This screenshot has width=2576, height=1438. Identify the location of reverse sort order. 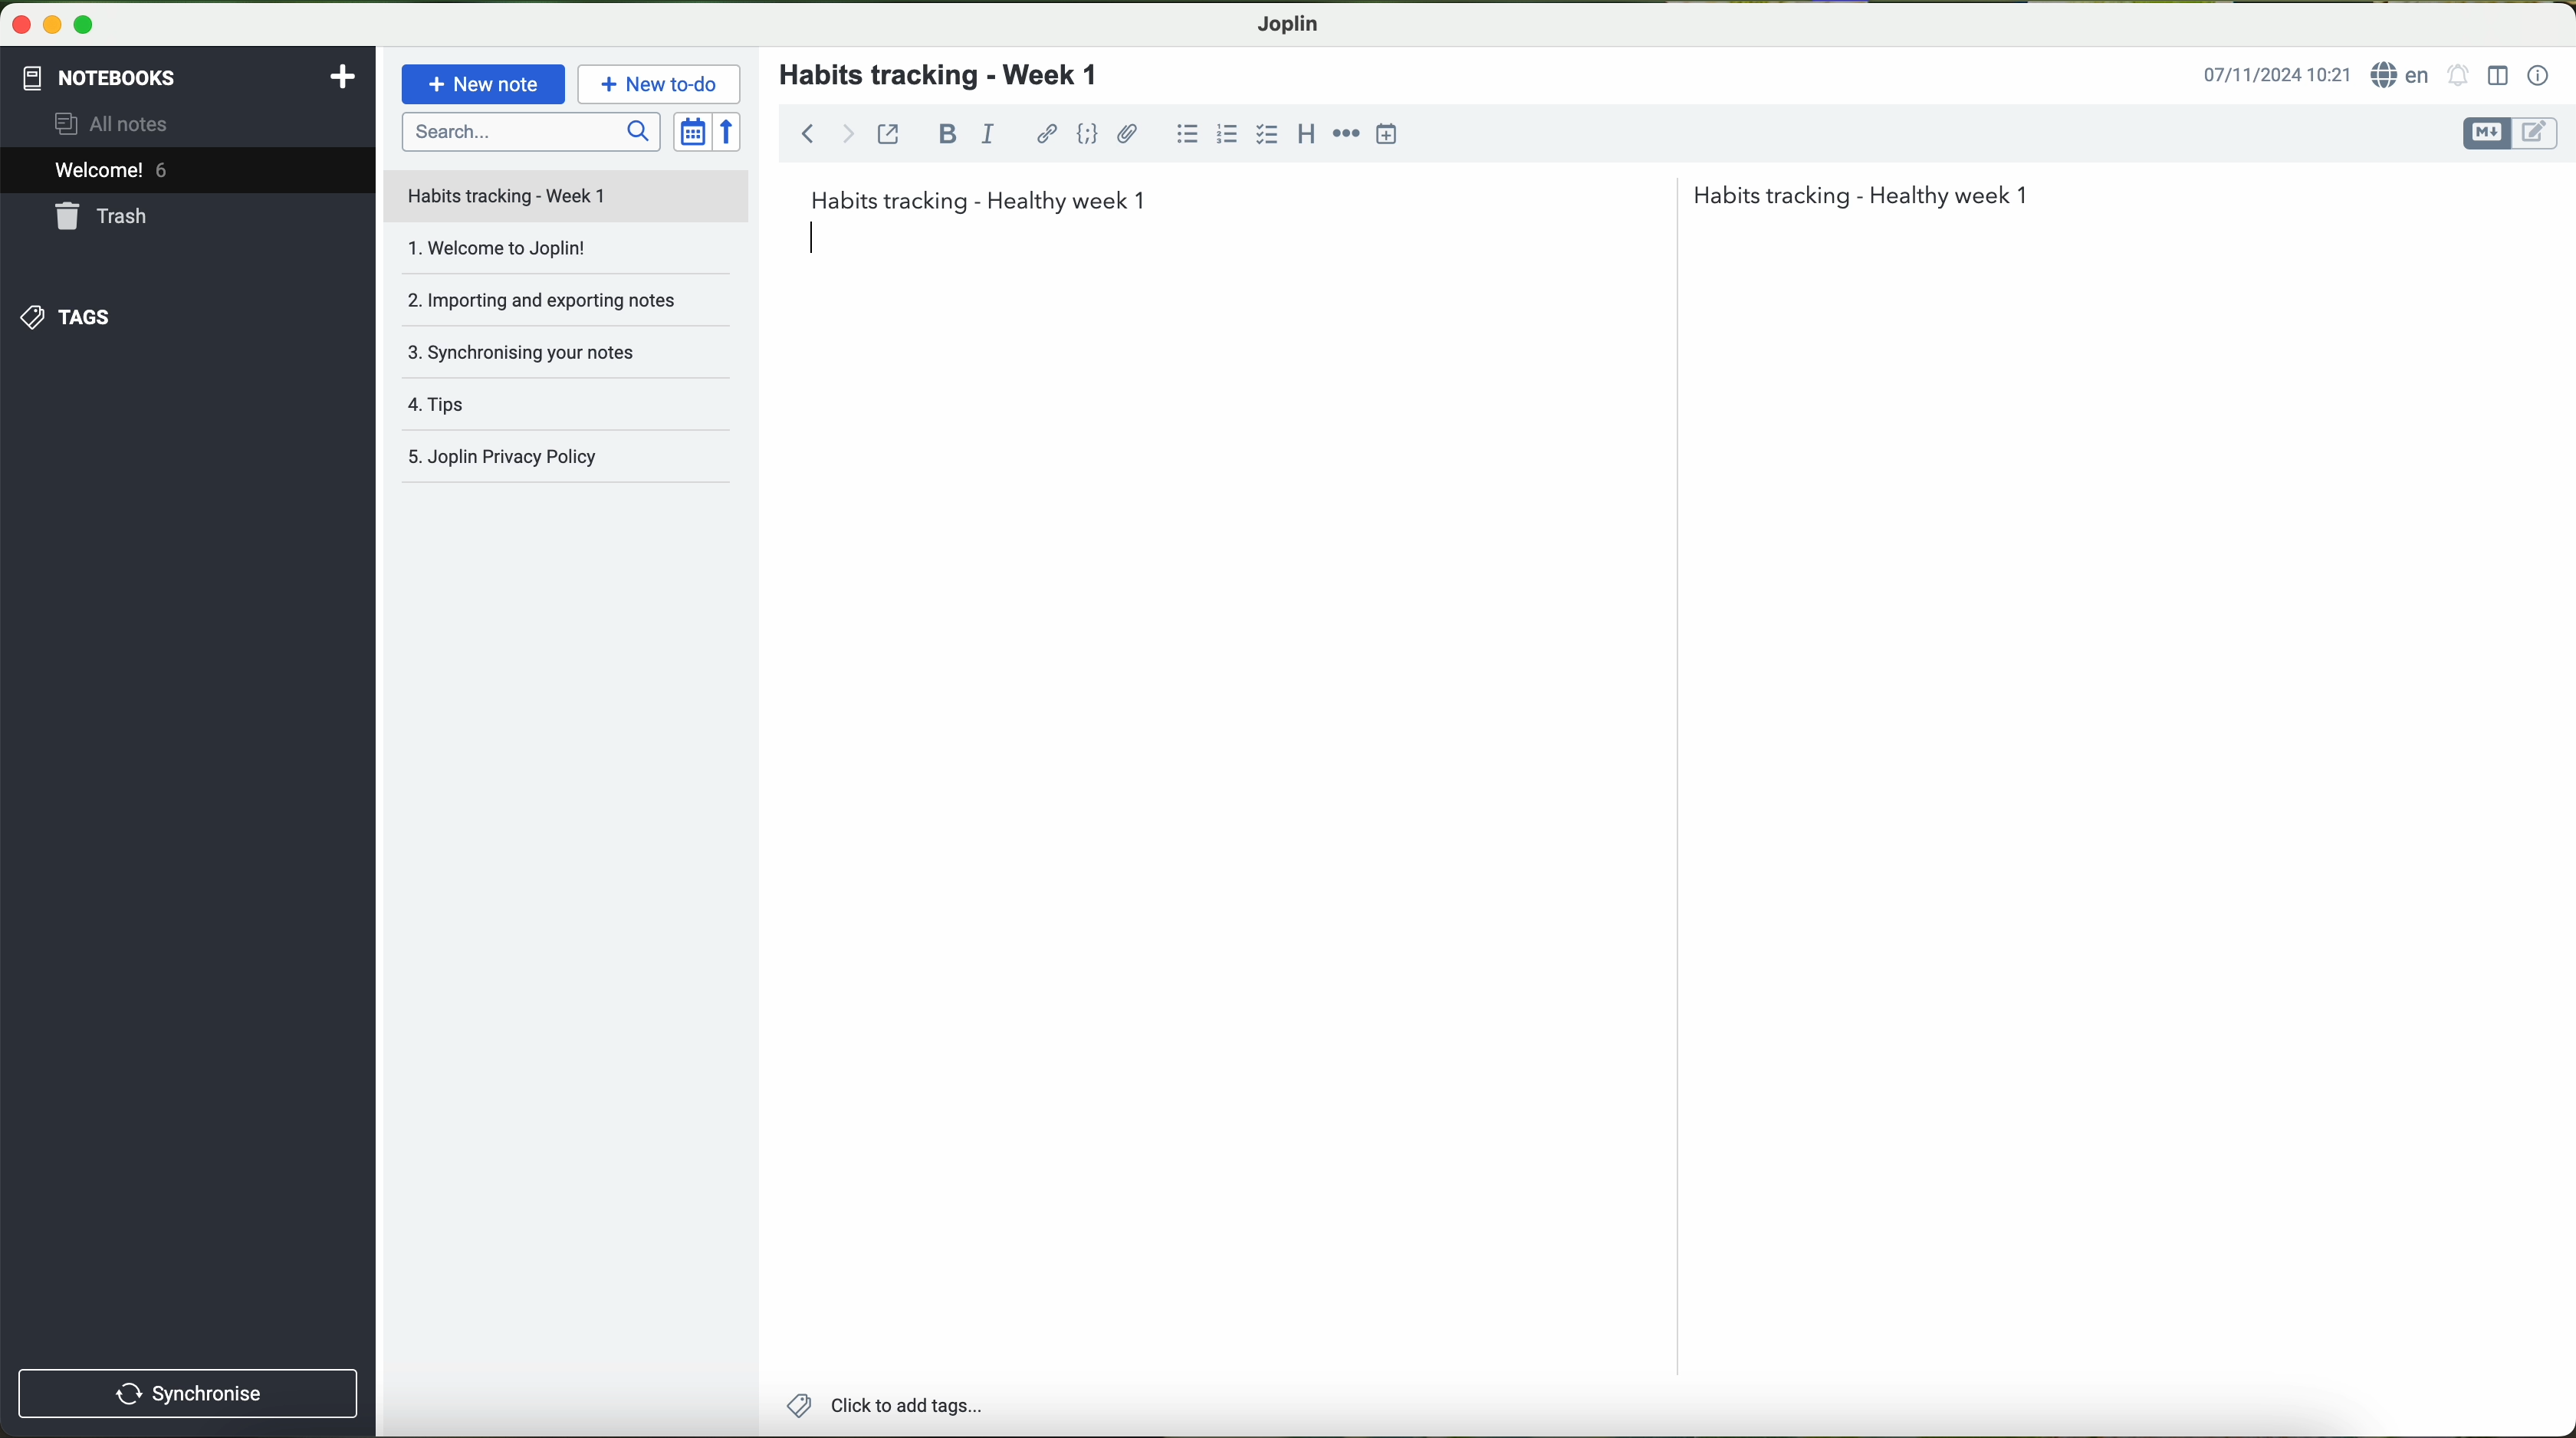
(729, 131).